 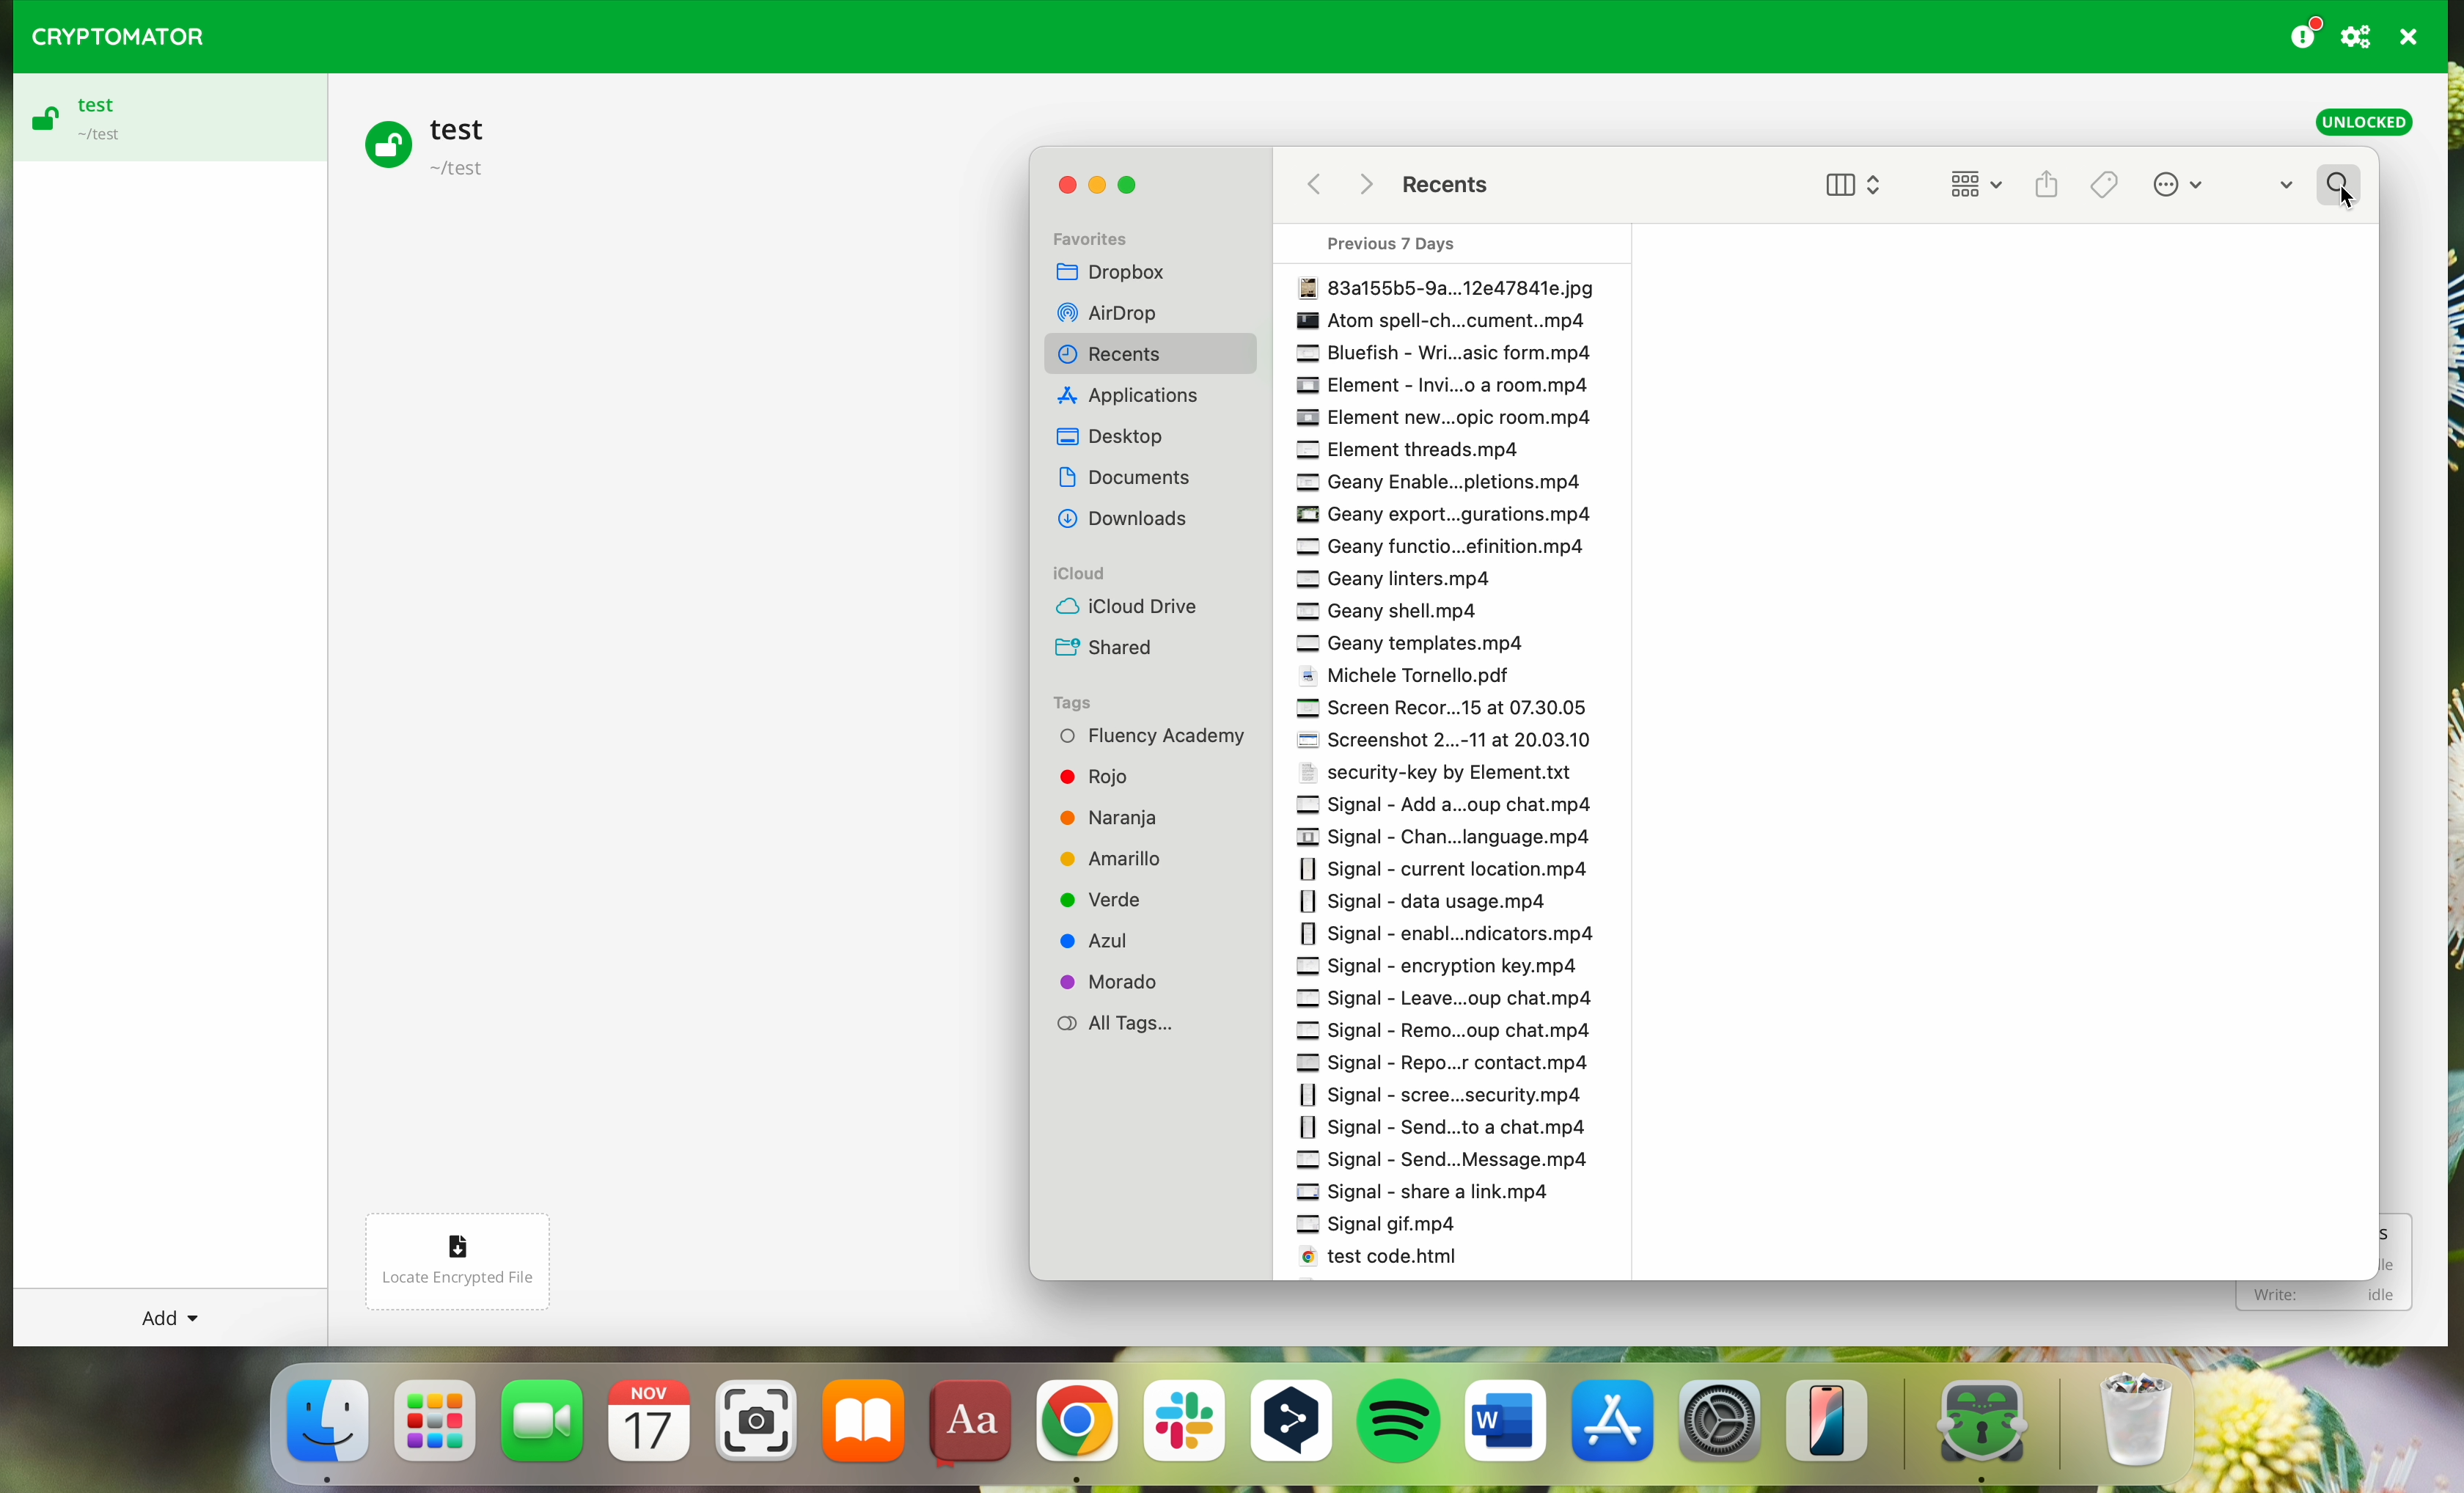 What do you see at coordinates (163, 118) in the screenshot?
I see `test vault` at bounding box center [163, 118].